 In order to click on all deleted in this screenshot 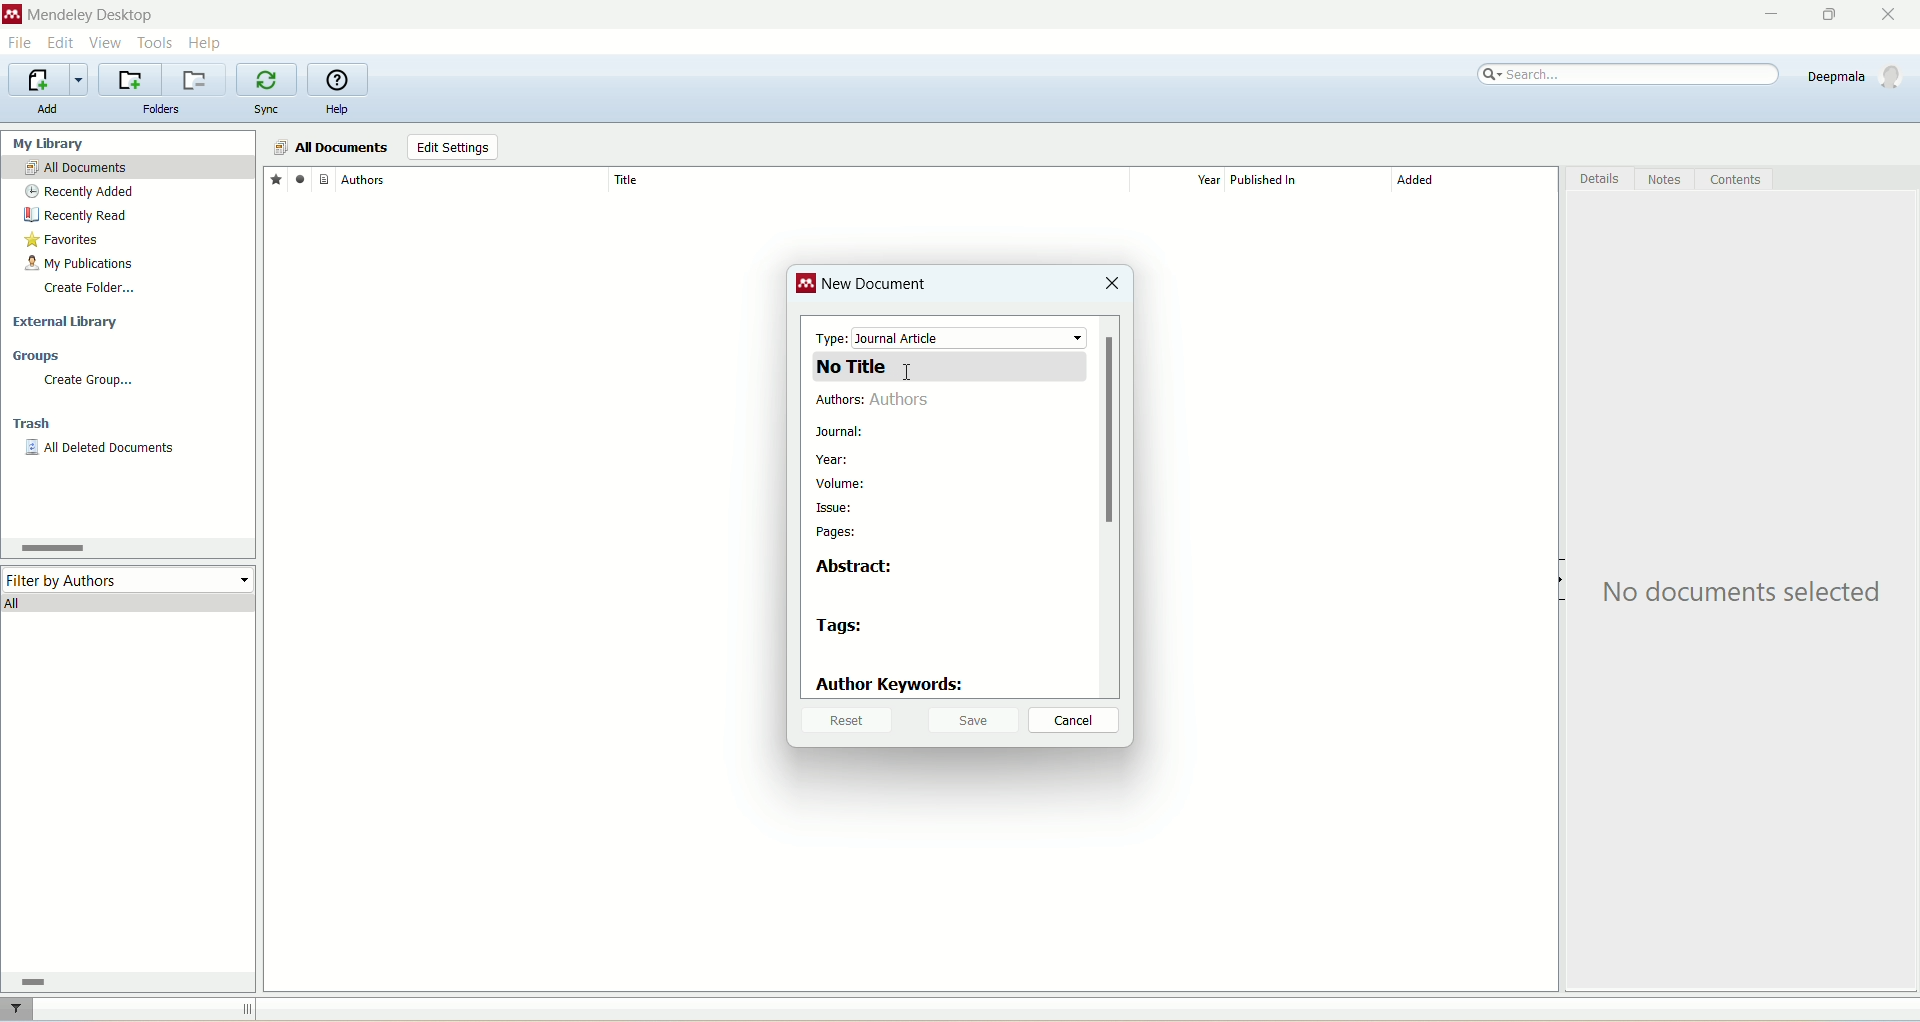, I will do `click(101, 450)`.